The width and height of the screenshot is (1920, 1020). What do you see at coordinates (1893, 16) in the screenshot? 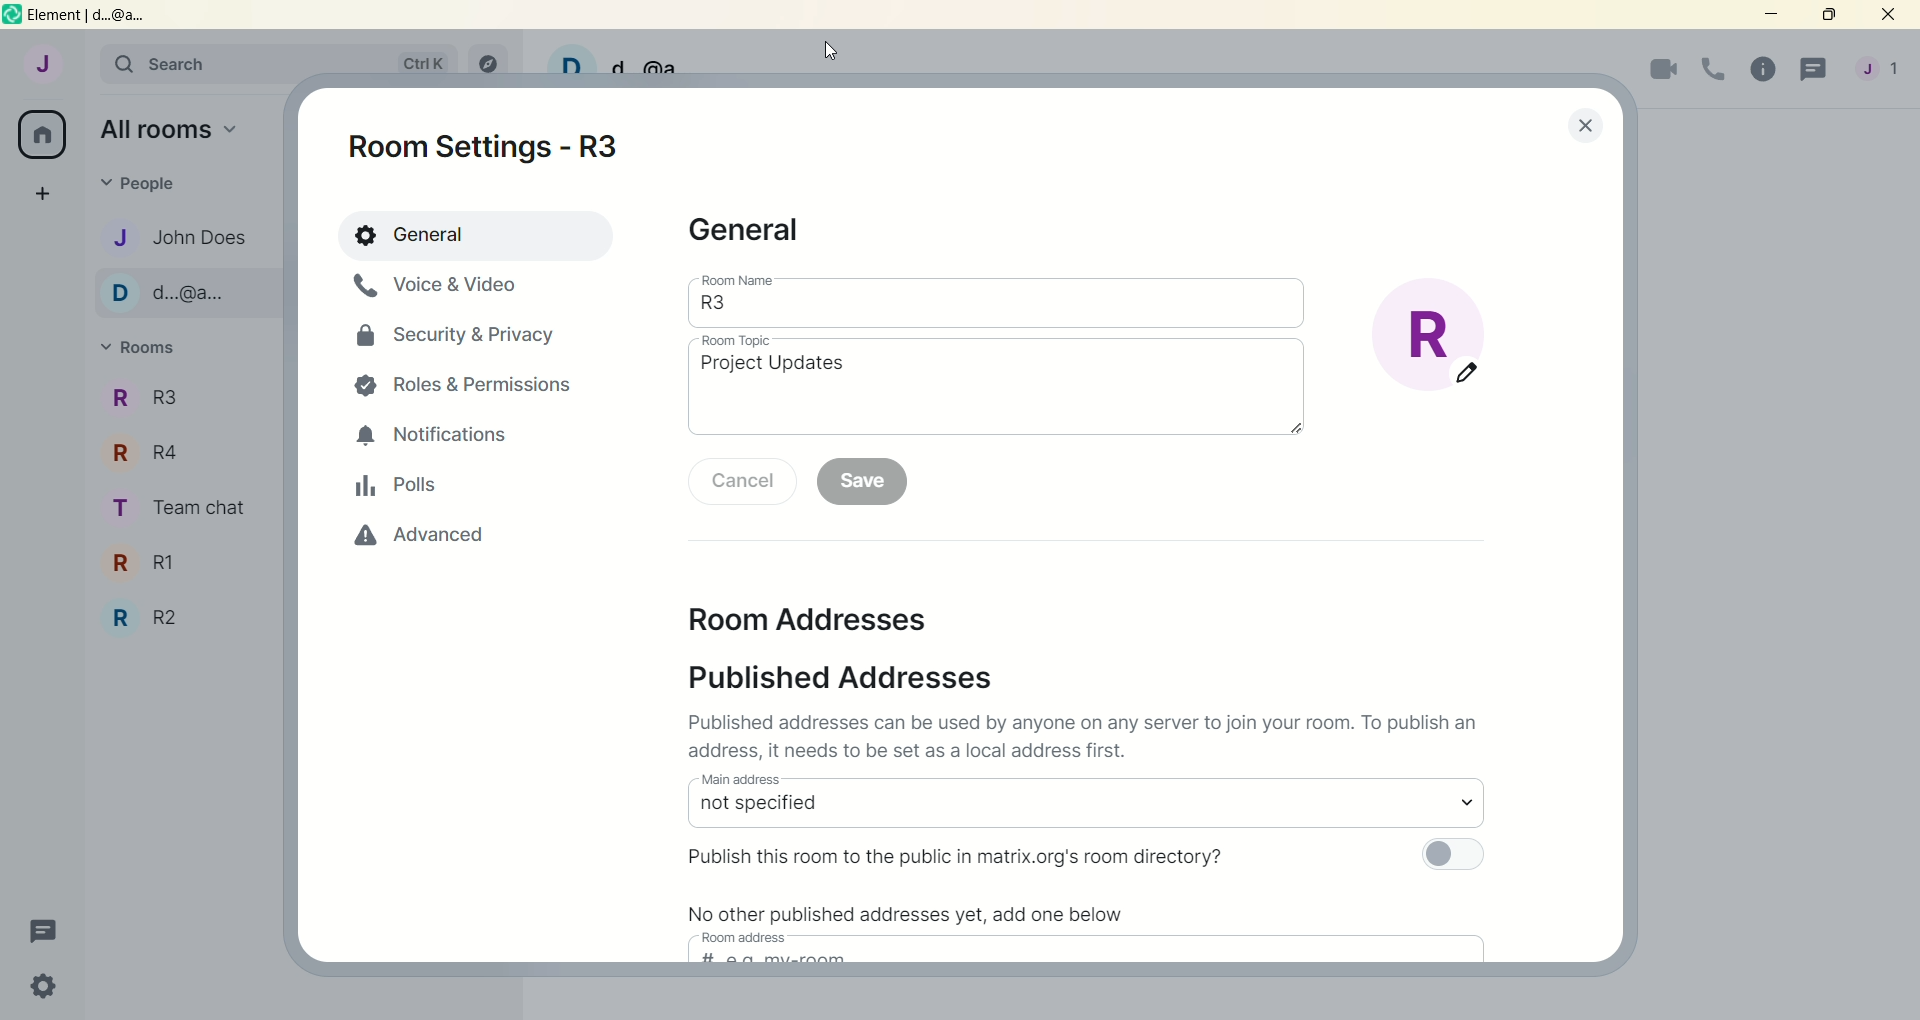
I see `close` at bounding box center [1893, 16].